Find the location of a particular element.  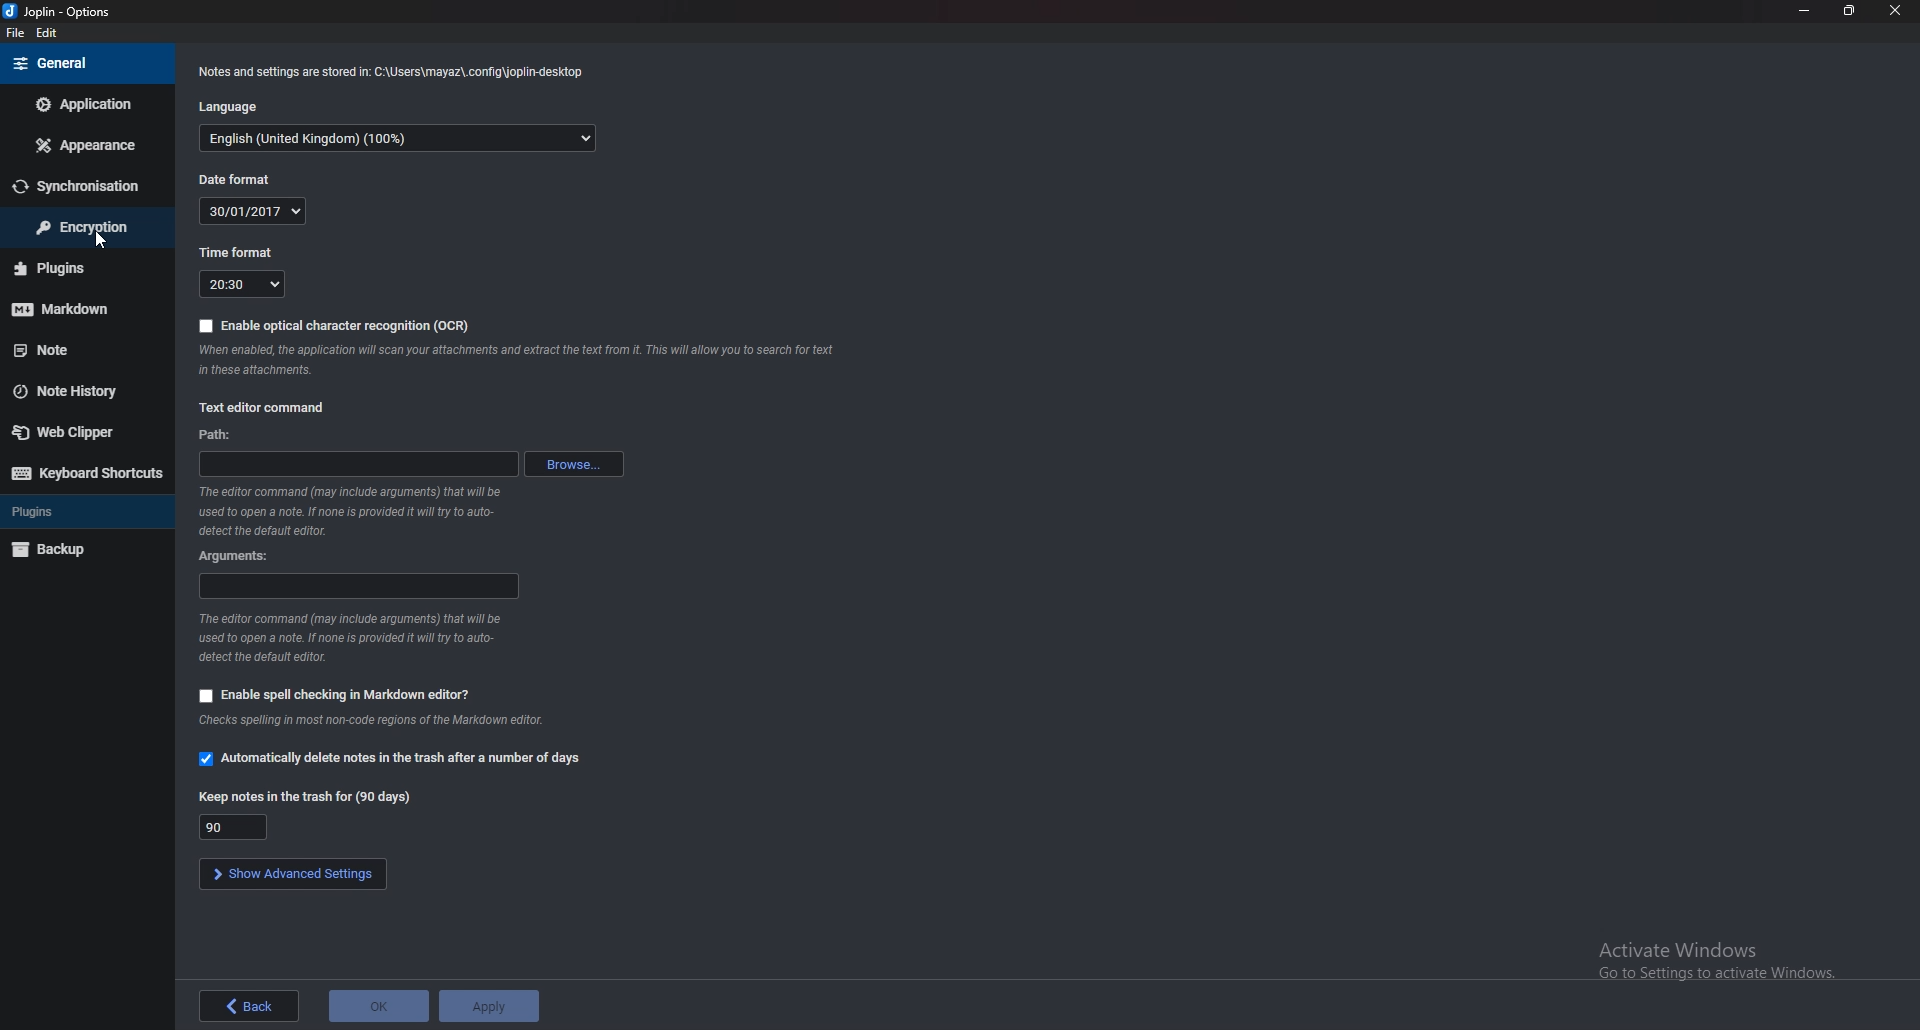

application is located at coordinates (81, 106).